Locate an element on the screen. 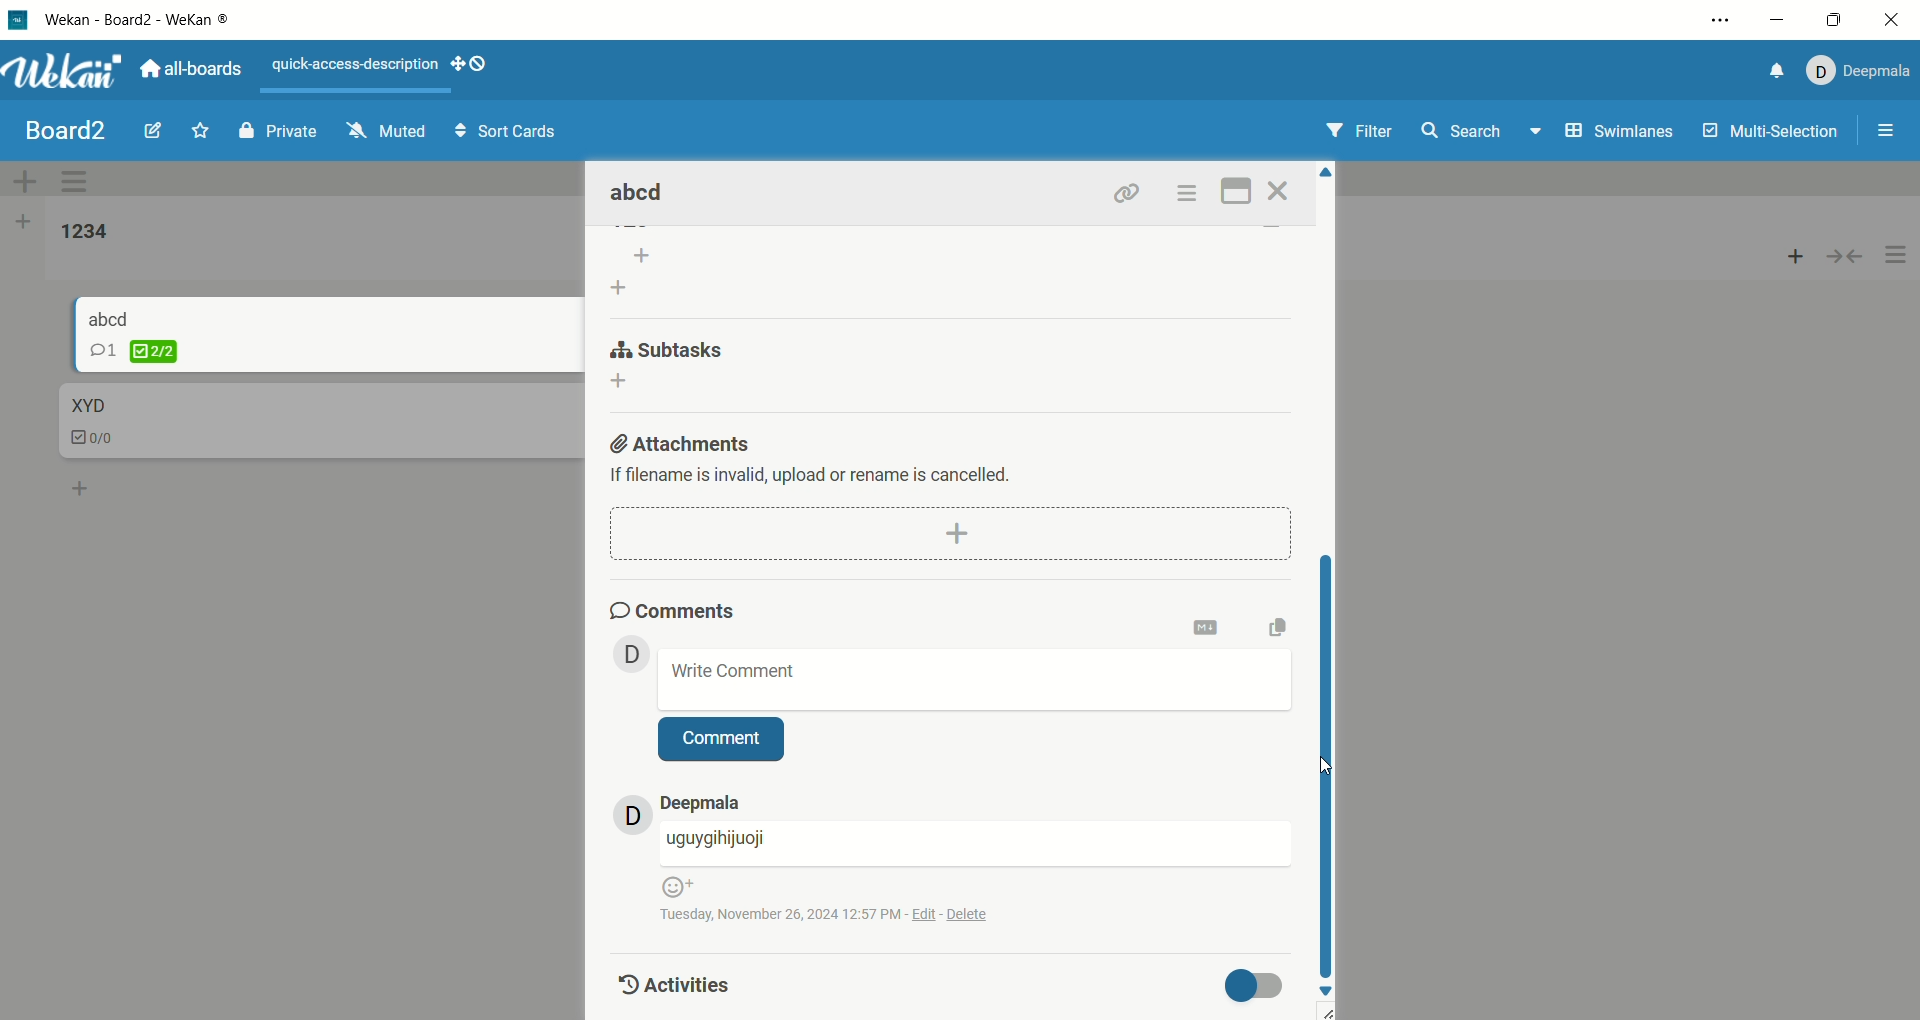  avatar is located at coordinates (633, 814).